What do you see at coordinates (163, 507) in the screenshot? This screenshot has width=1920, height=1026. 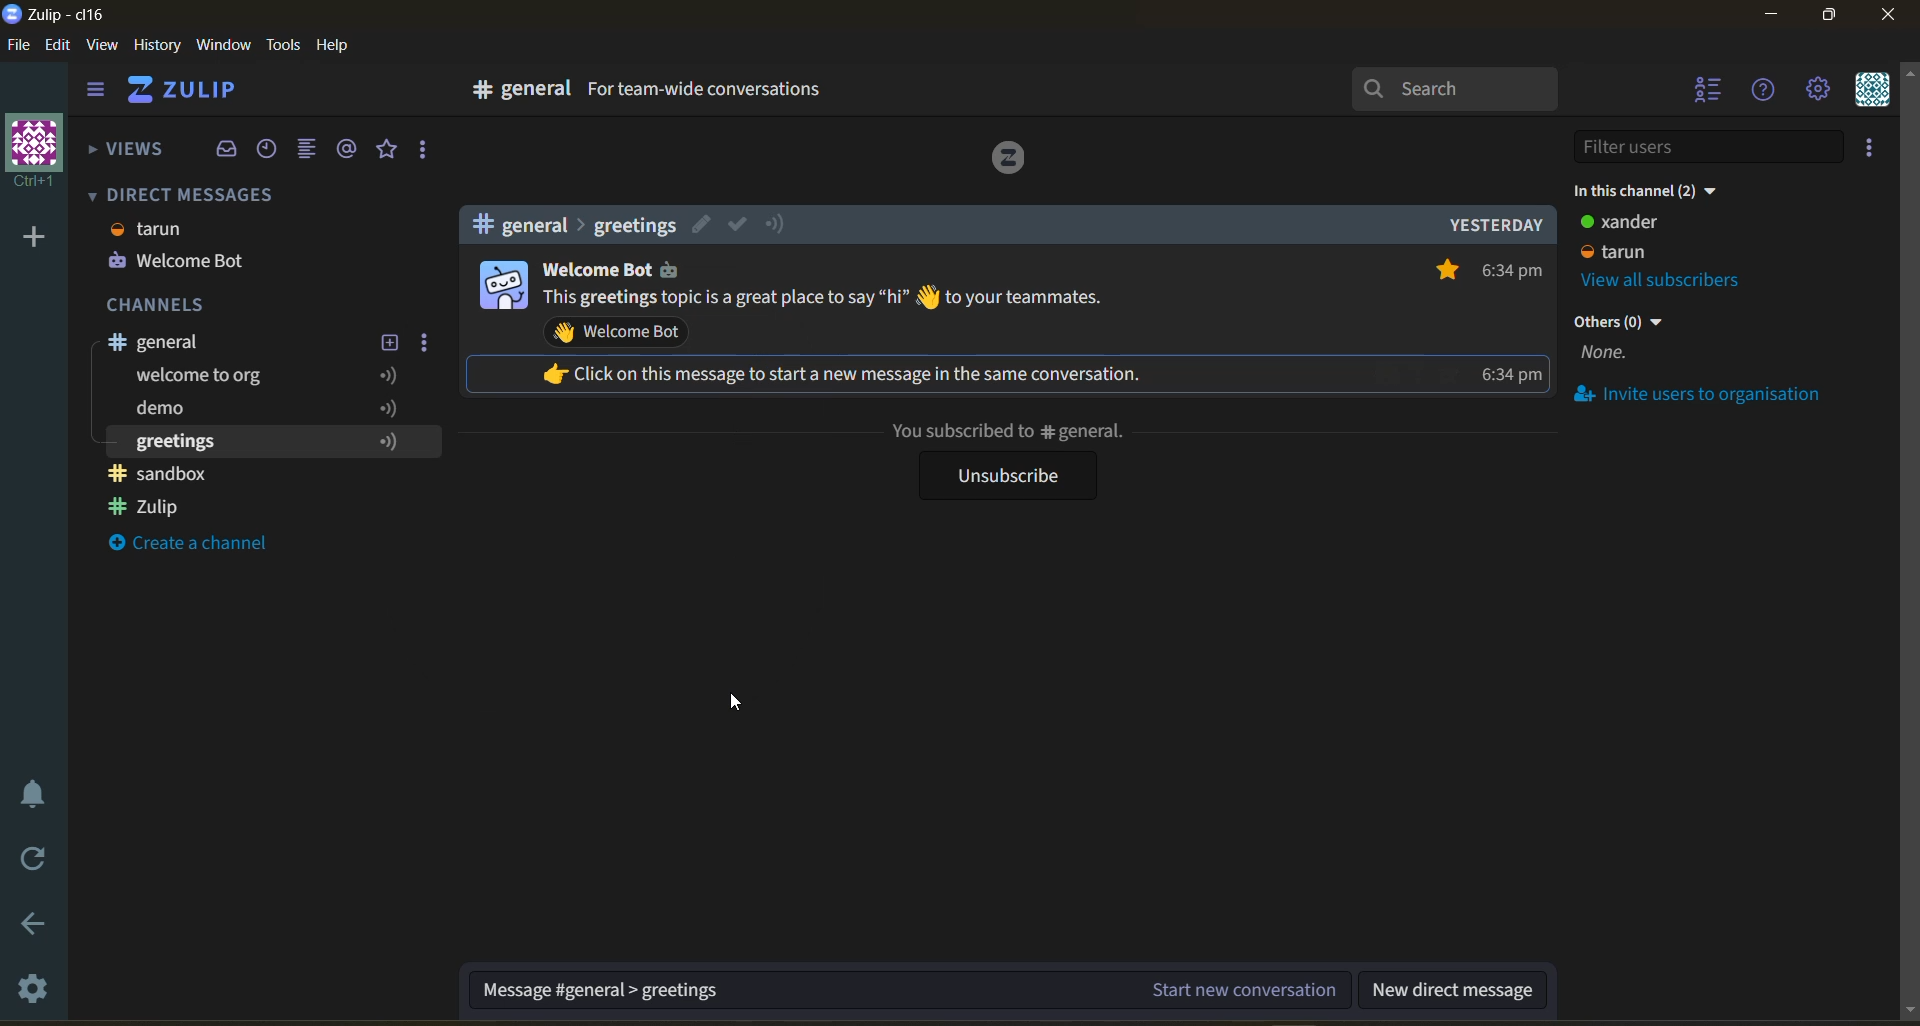 I see `zulip` at bounding box center [163, 507].